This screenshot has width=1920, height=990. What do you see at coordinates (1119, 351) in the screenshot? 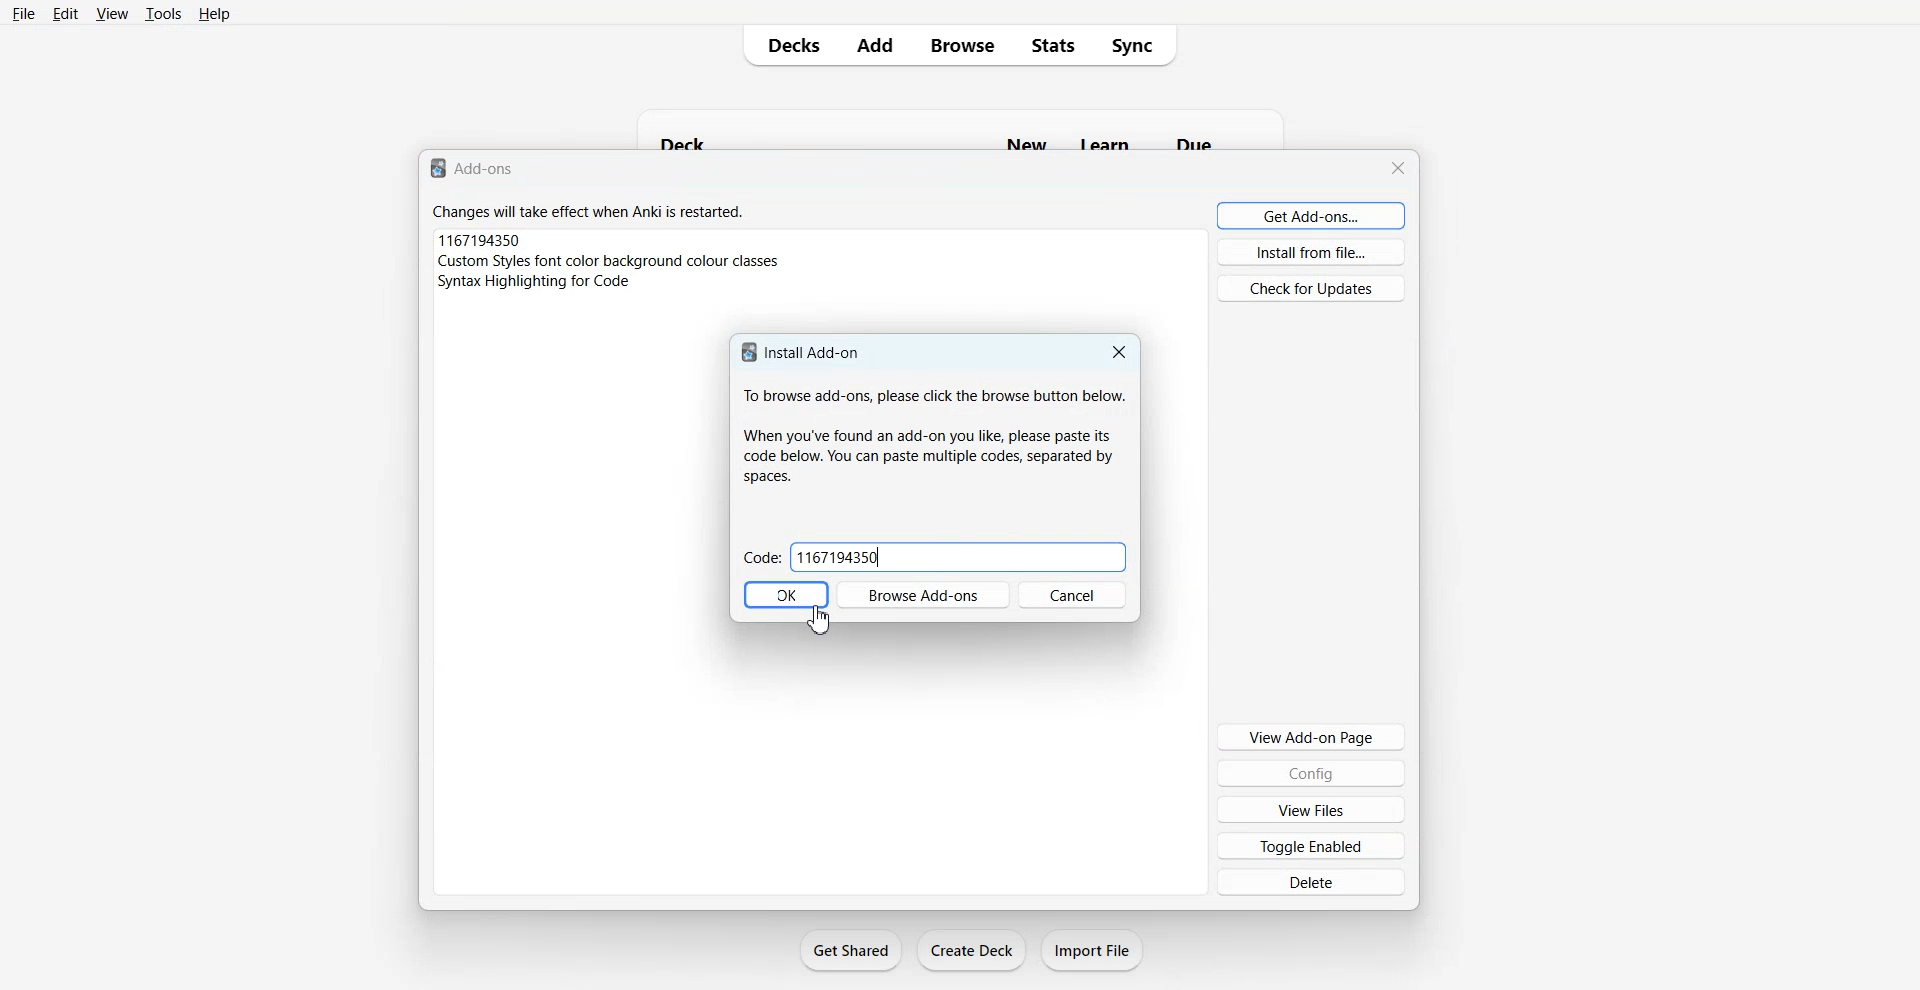
I see `Close` at bounding box center [1119, 351].